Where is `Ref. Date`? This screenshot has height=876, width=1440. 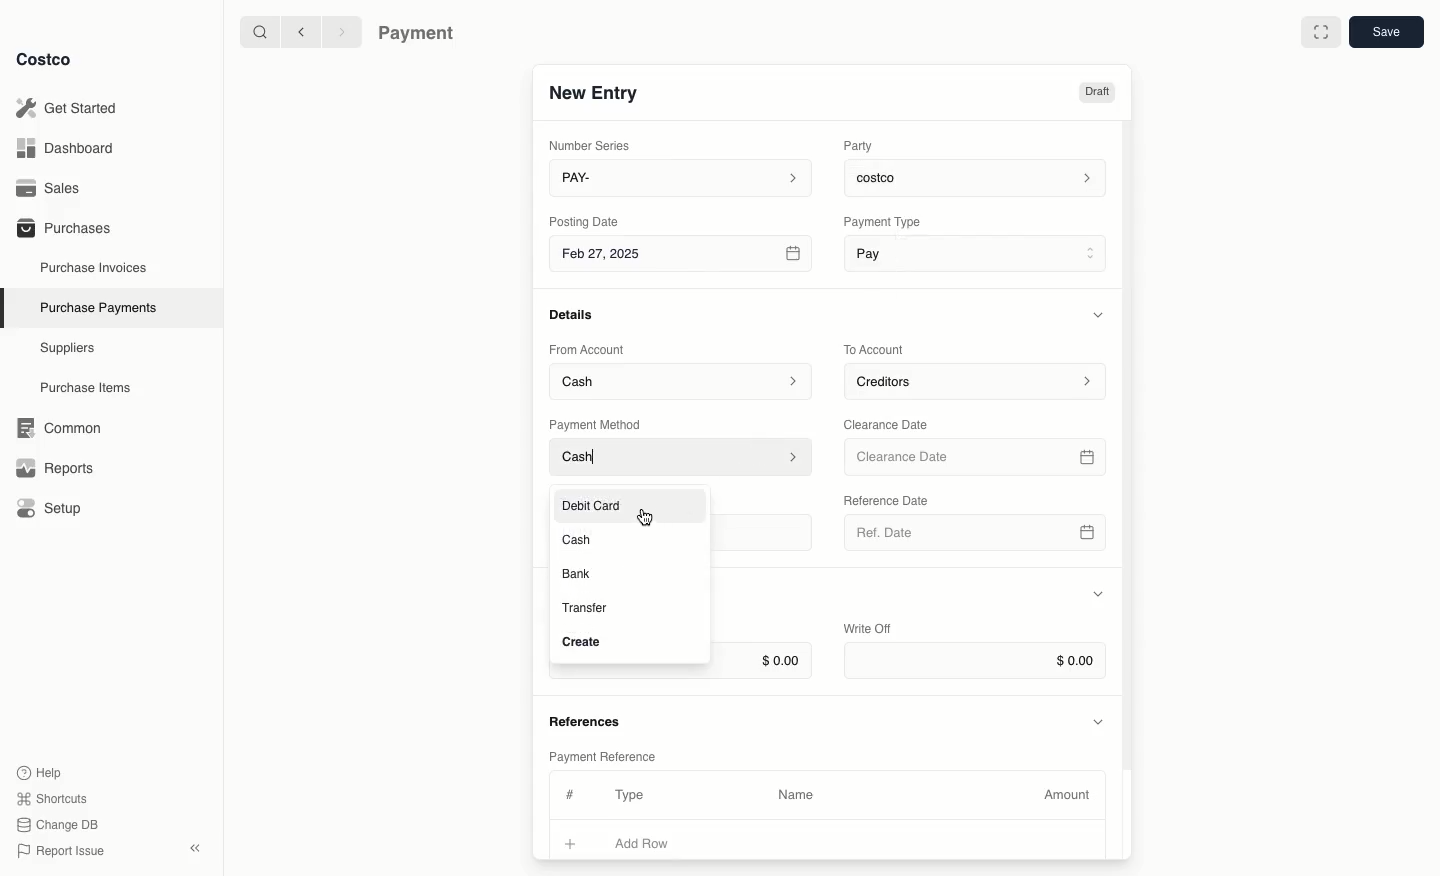
Ref. Date is located at coordinates (974, 538).